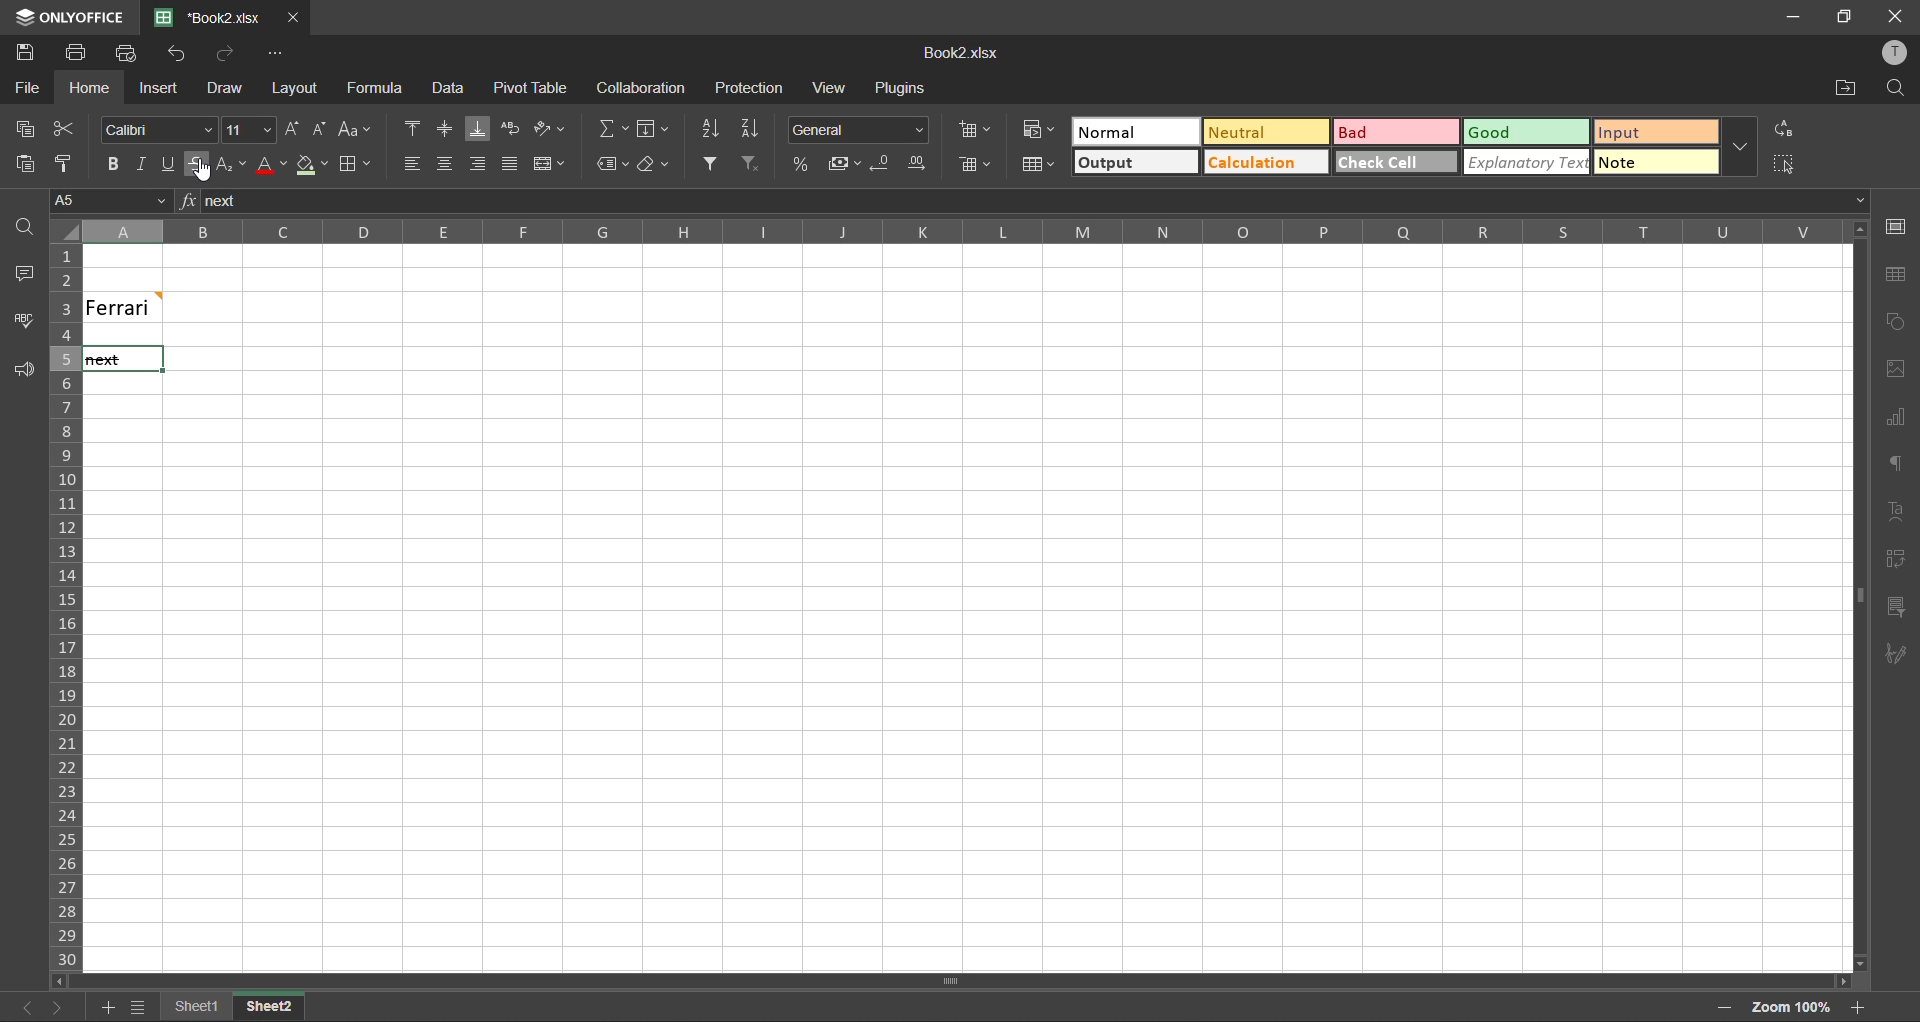 The image size is (1920, 1022). Describe the element at coordinates (69, 610) in the screenshot. I see `row numbers` at that location.